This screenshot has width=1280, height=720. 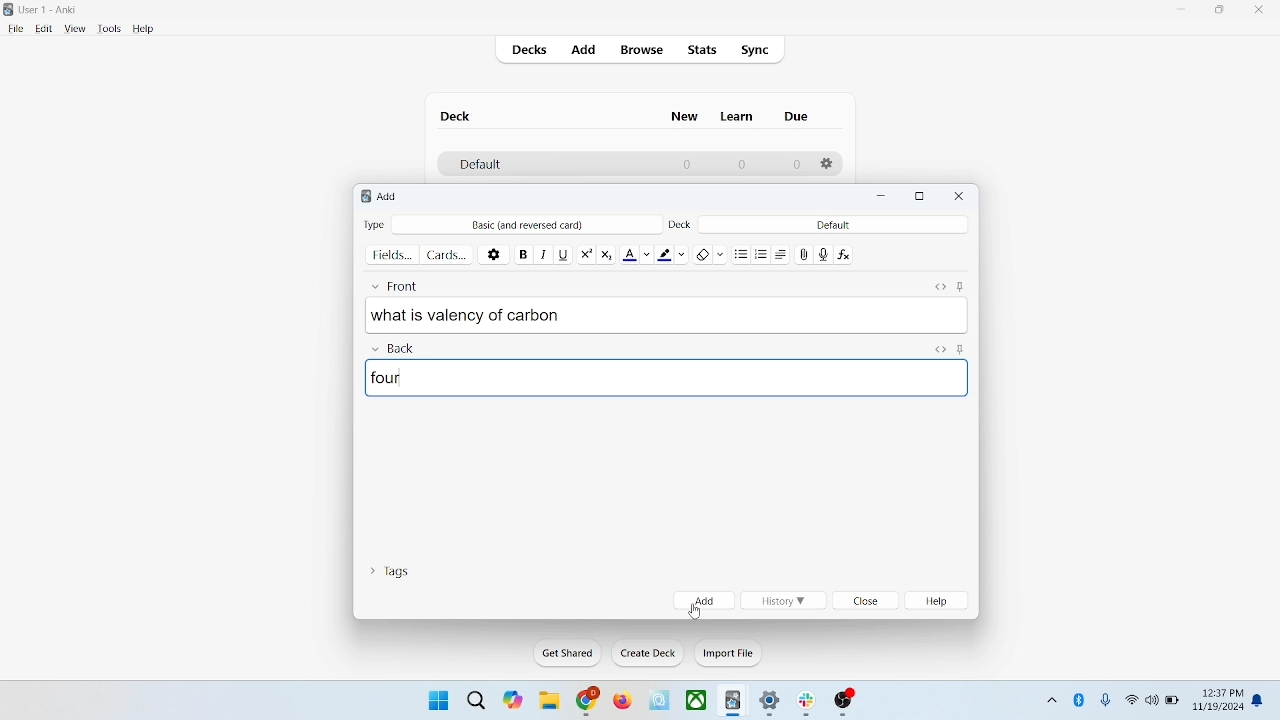 What do you see at coordinates (495, 253) in the screenshot?
I see `options` at bounding box center [495, 253].